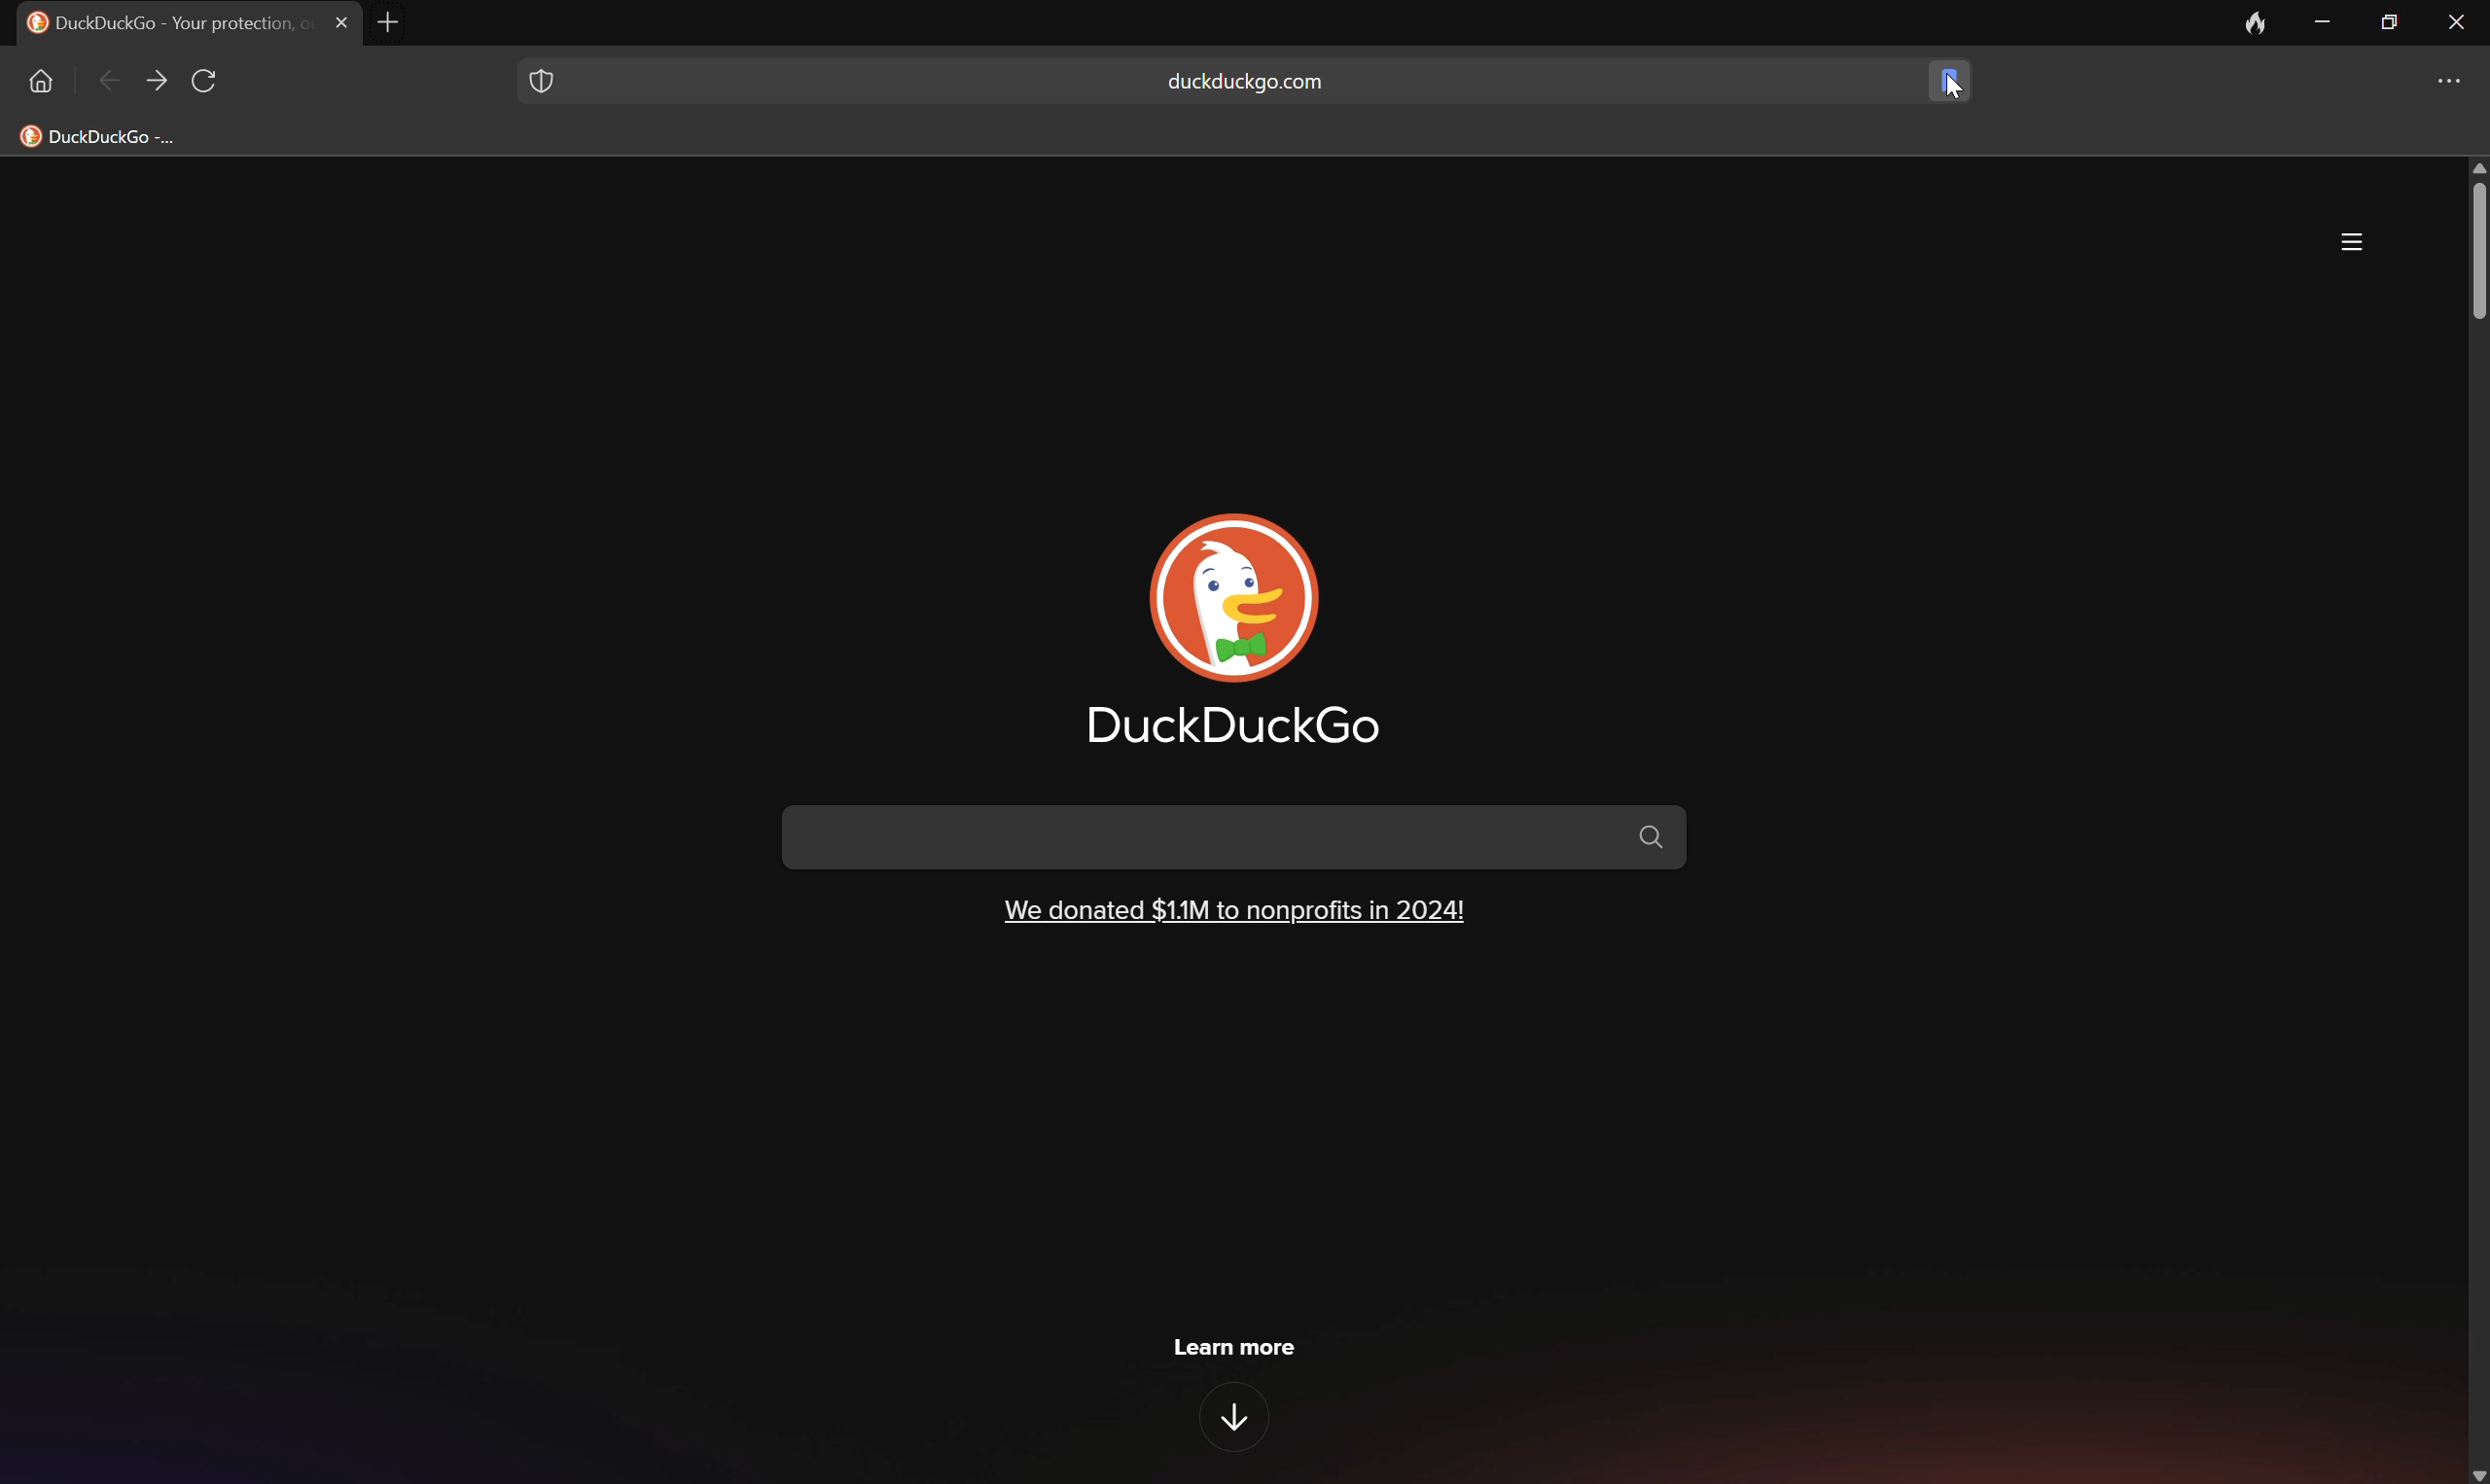  I want to click on DuckDuckGo, so click(1234, 727).